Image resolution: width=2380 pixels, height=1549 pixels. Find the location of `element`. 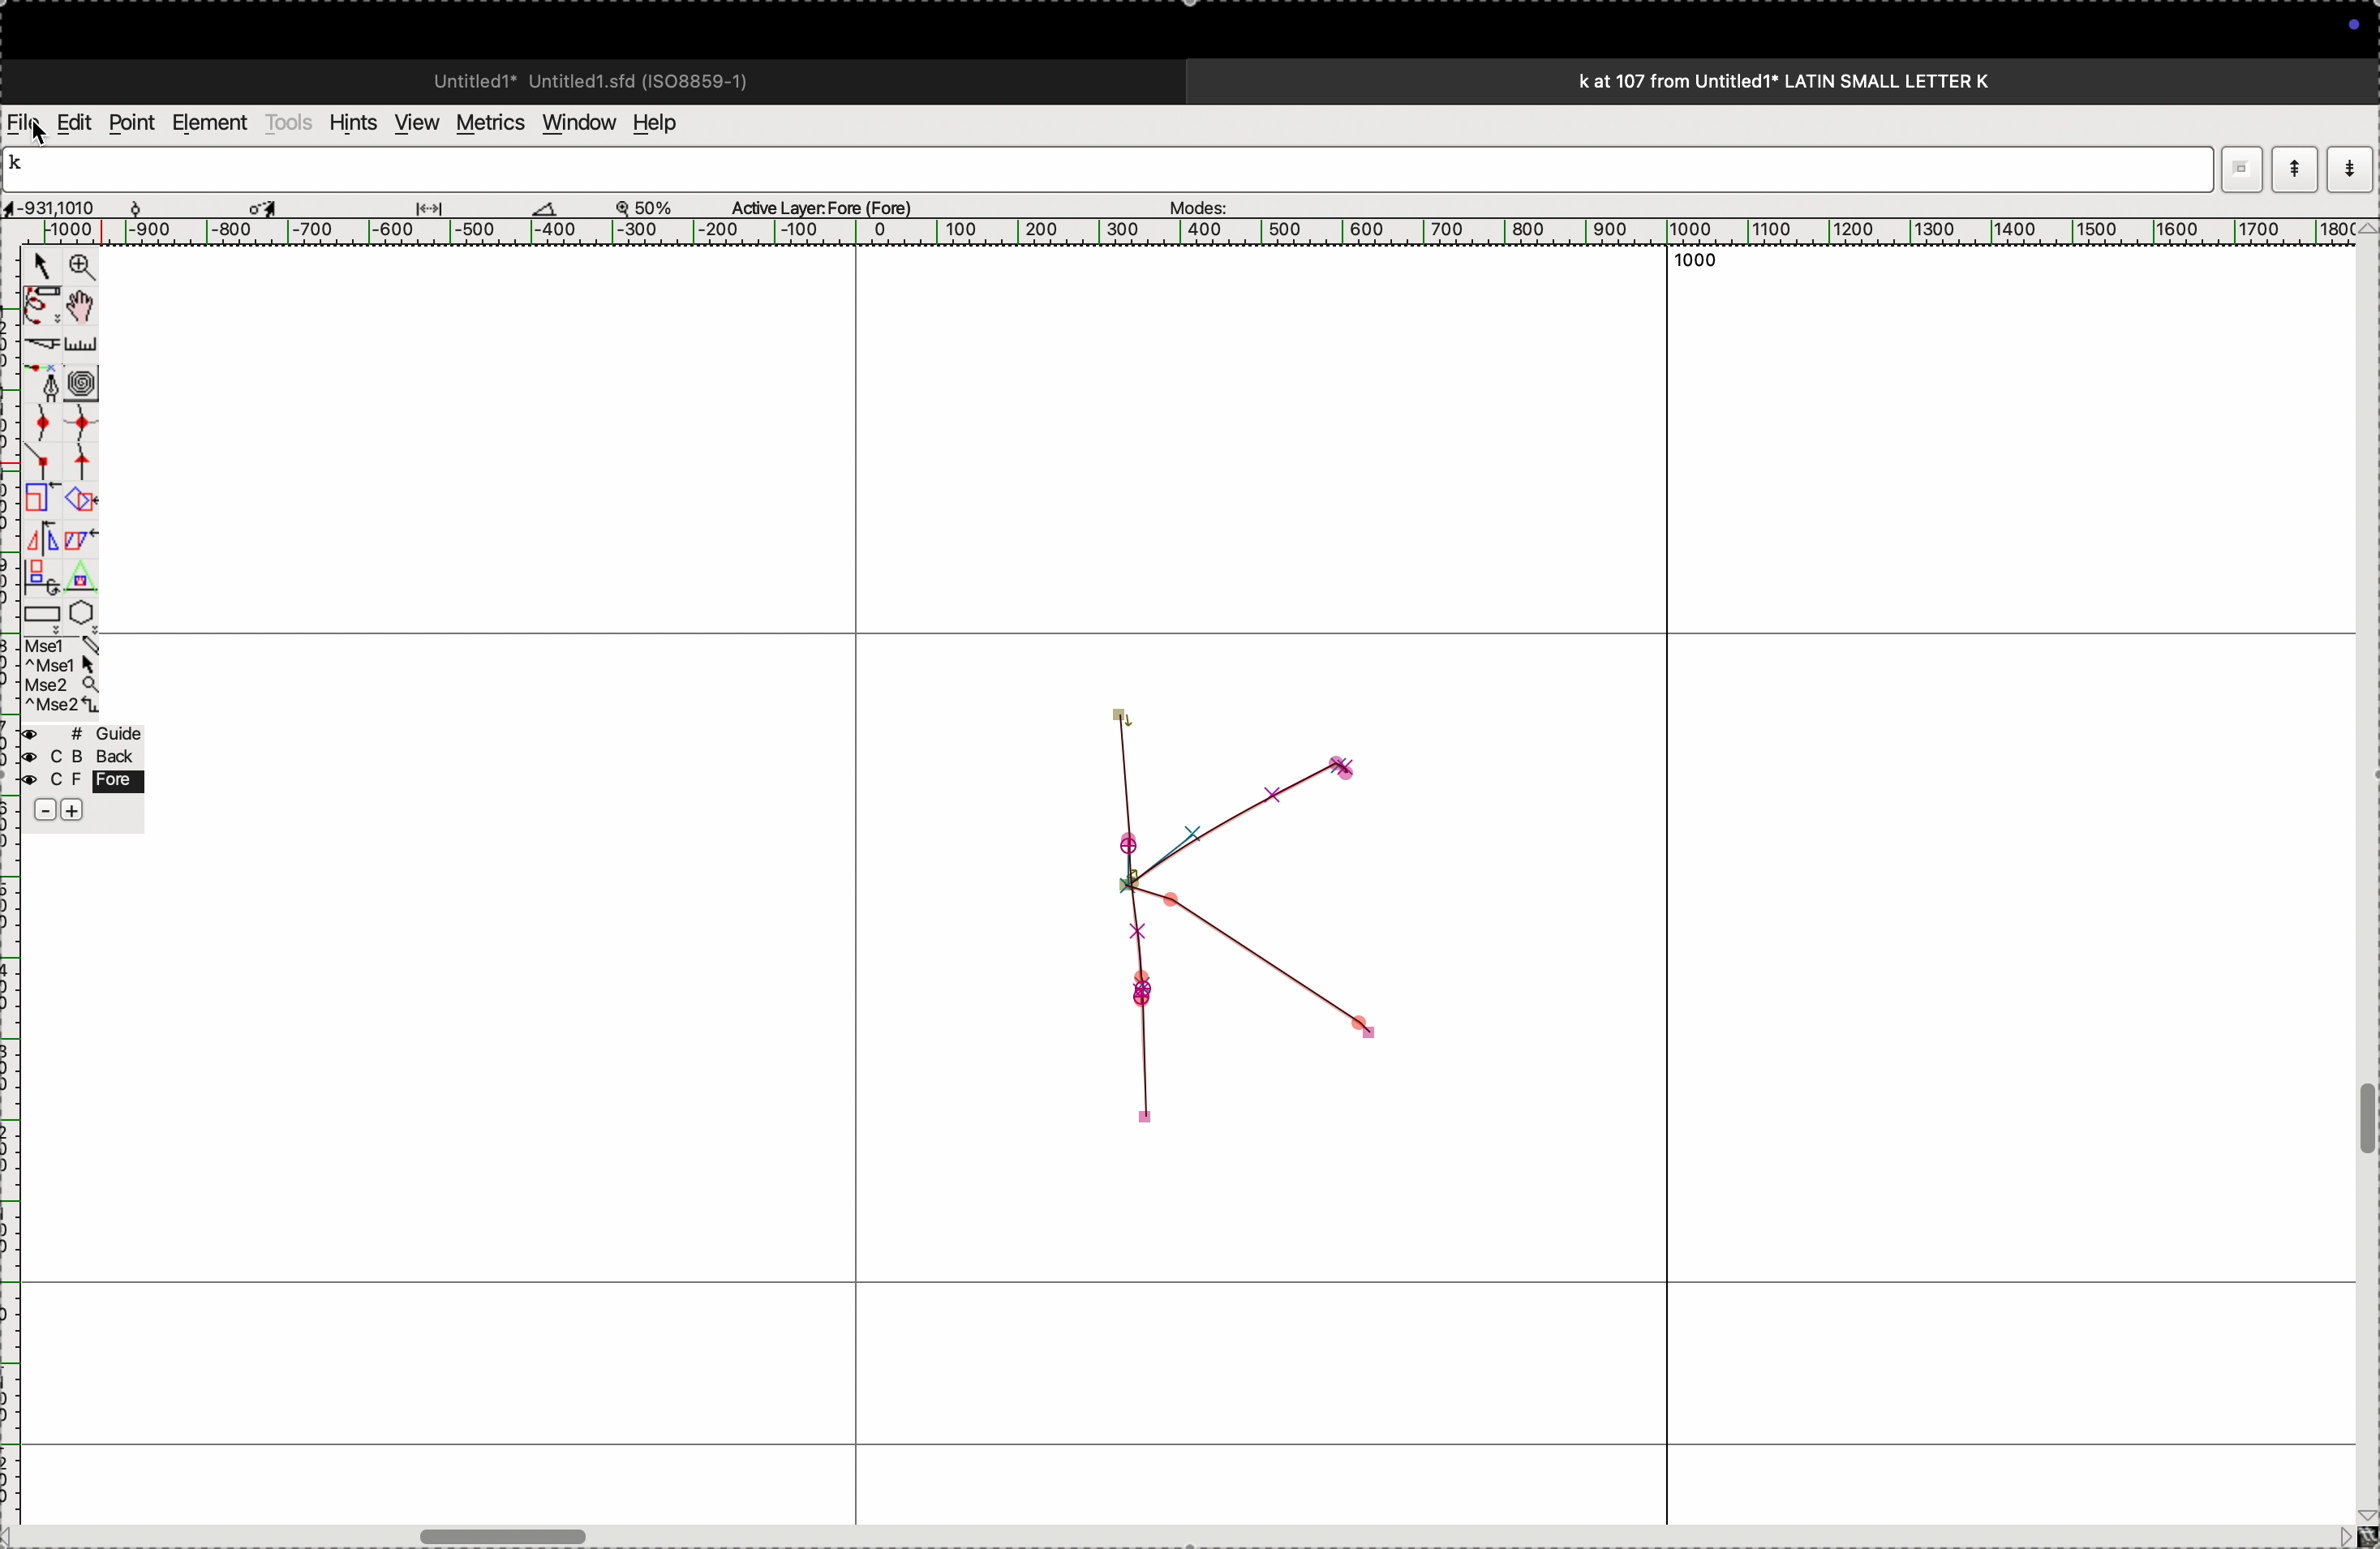

element is located at coordinates (212, 123).